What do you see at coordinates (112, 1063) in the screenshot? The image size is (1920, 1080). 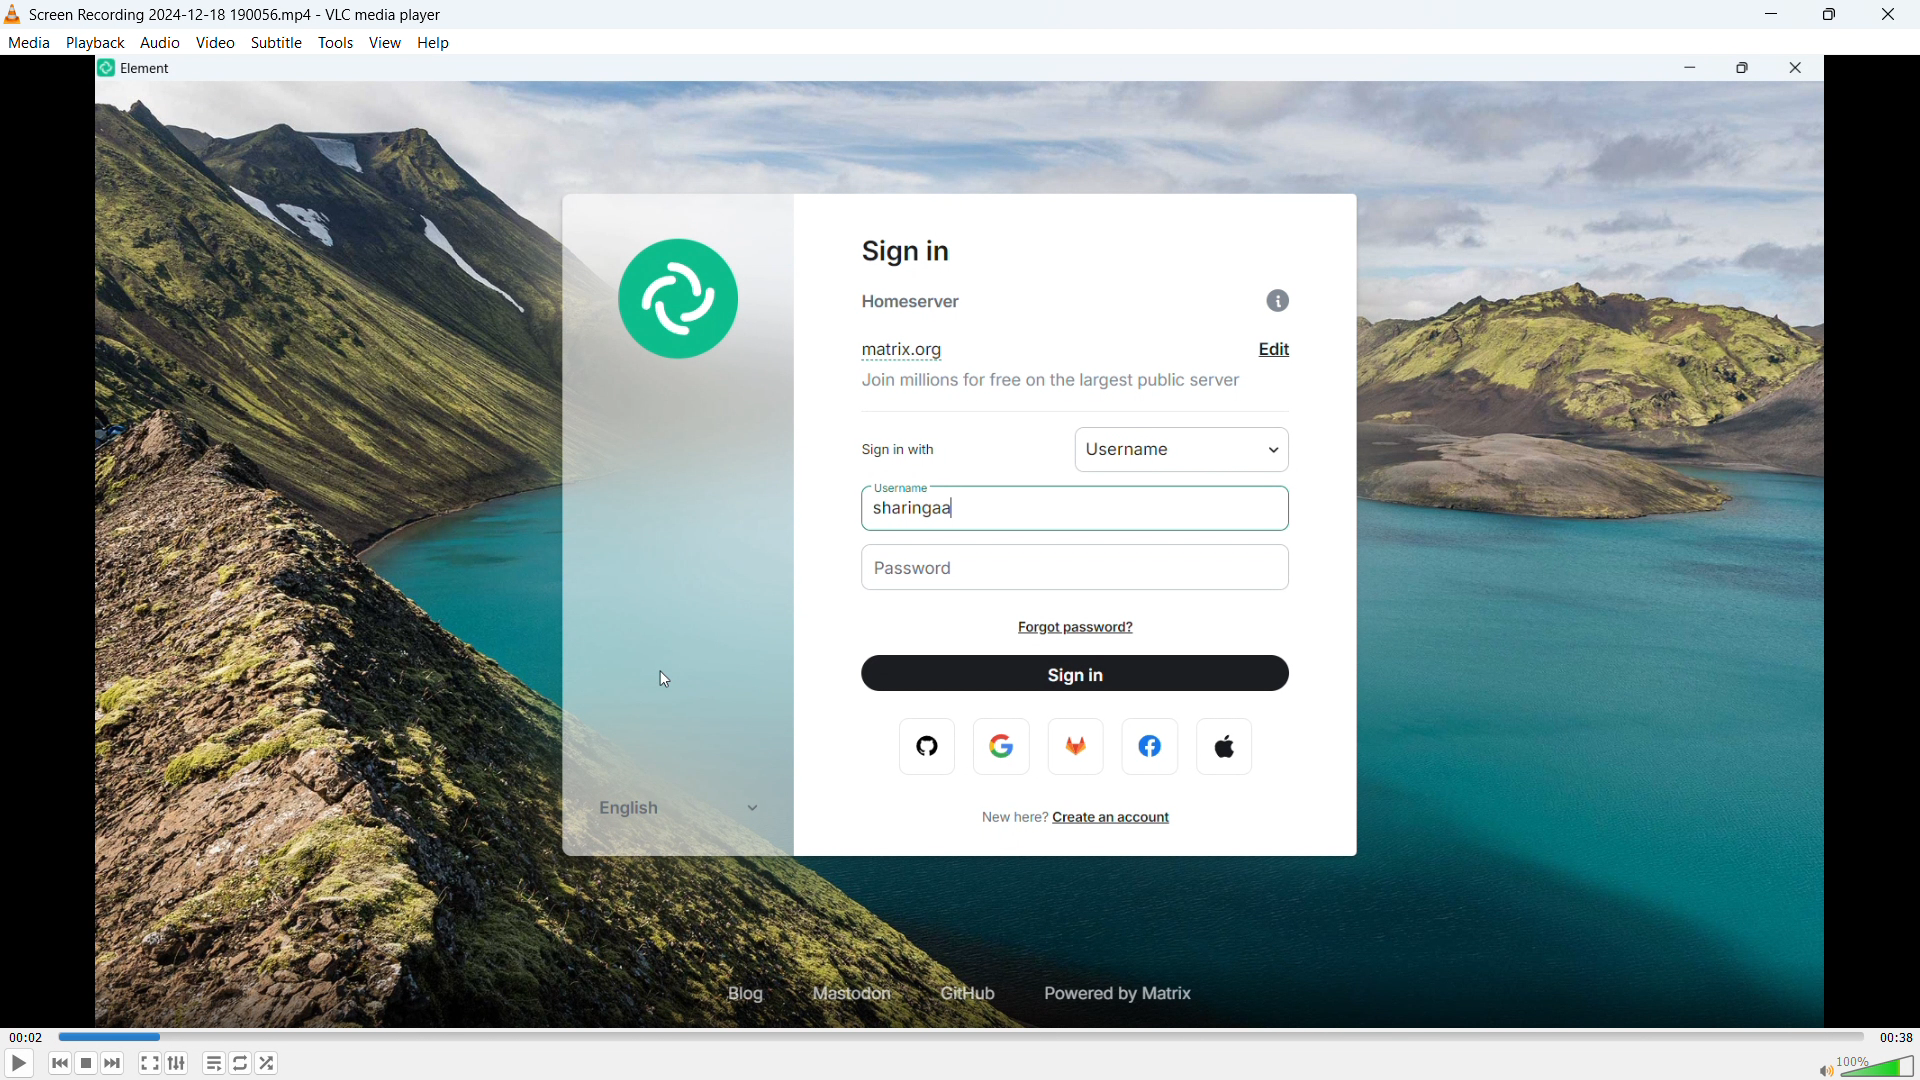 I see `forward or next media` at bounding box center [112, 1063].